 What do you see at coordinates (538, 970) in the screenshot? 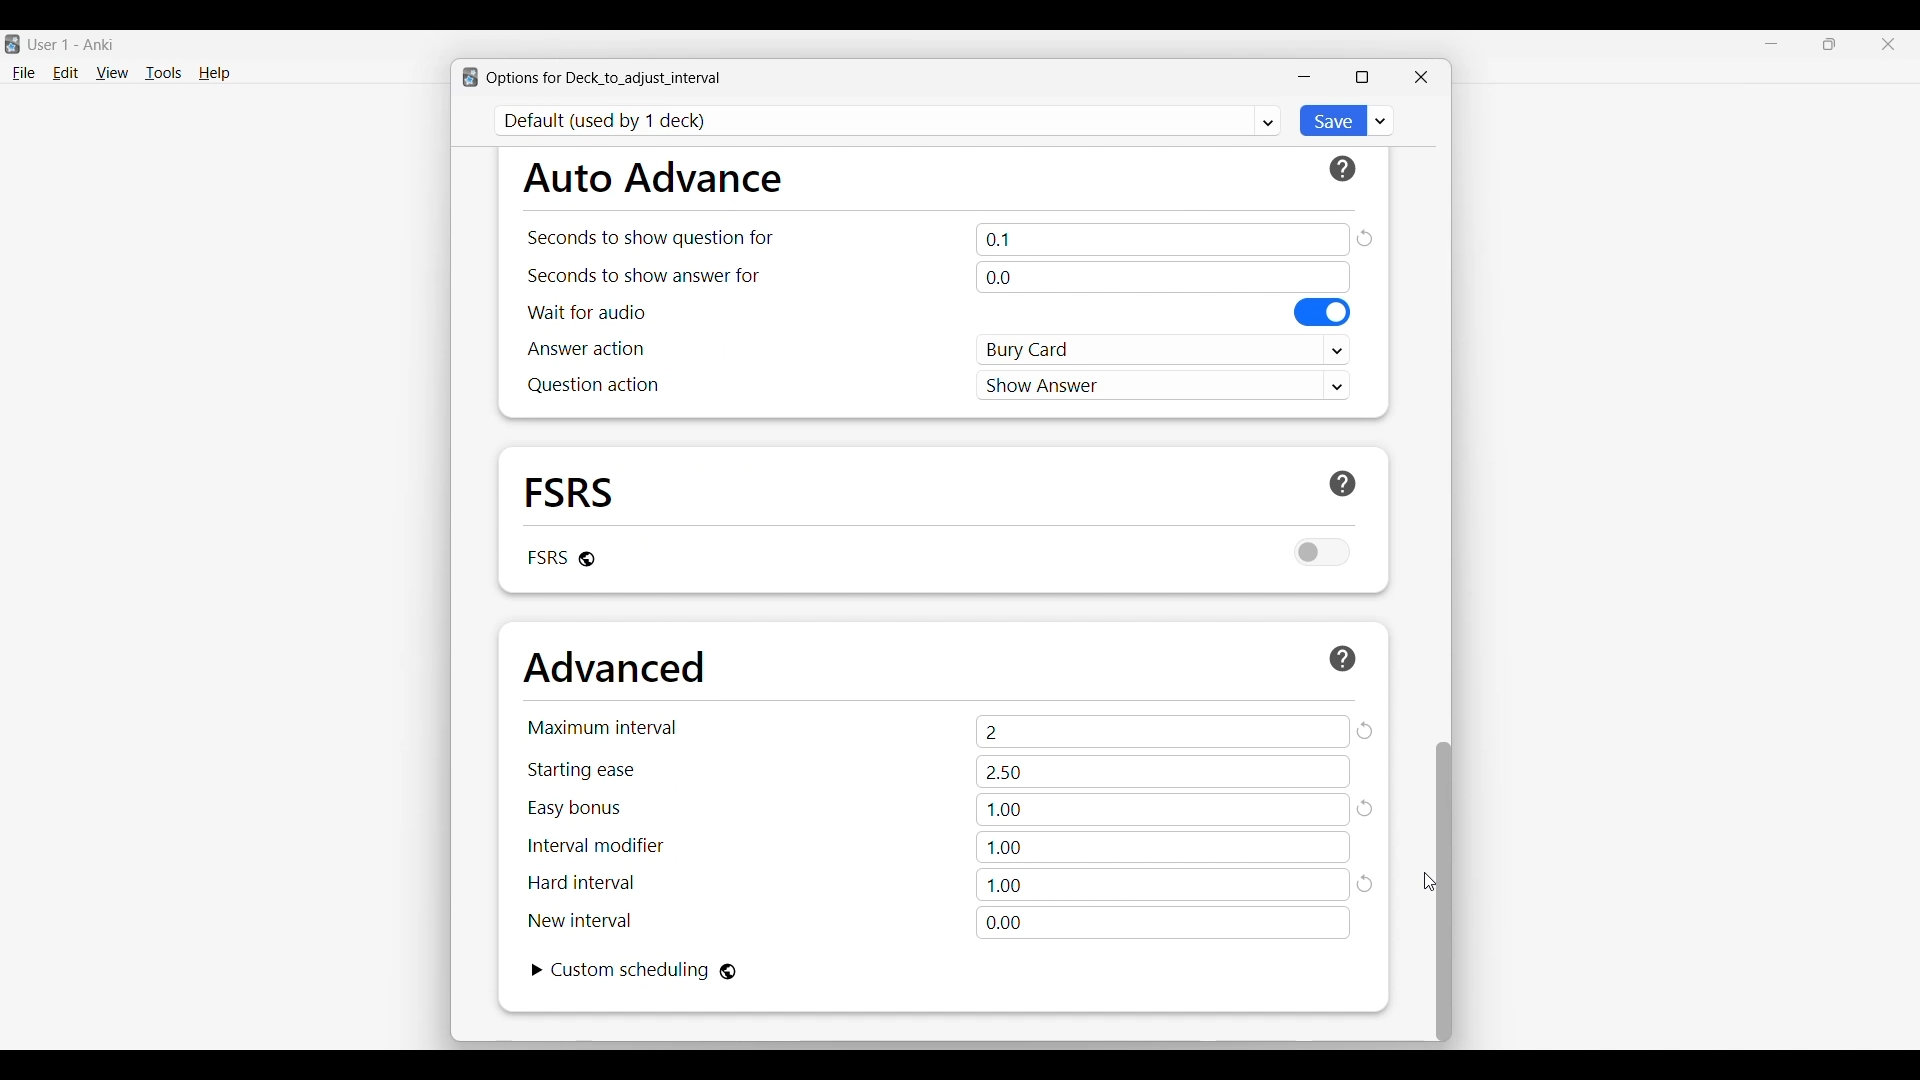
I see `Click to expand` at bounding box center [538, 970].